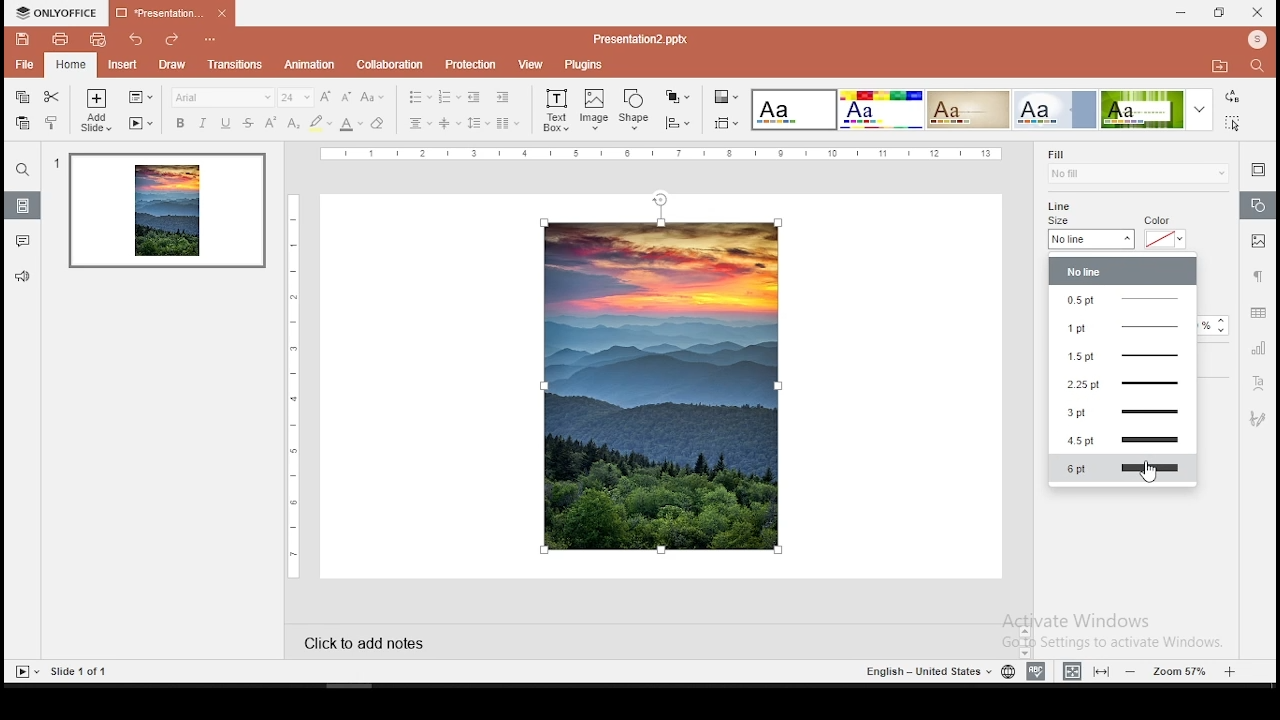 Image resolution: width=1280 pixels, height=720 pixels. Describe the element at coordinates (249, 121) in the screenshot. I see `strikethrough` at that location.